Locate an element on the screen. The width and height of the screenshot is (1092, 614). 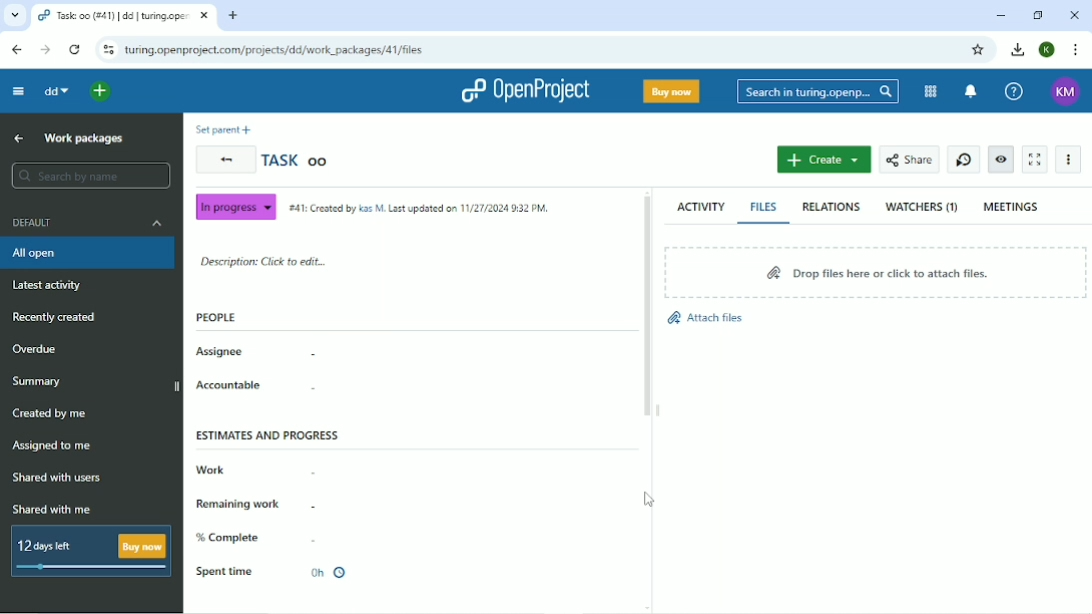
Estimates and progress is located at coordinates (268, 435).